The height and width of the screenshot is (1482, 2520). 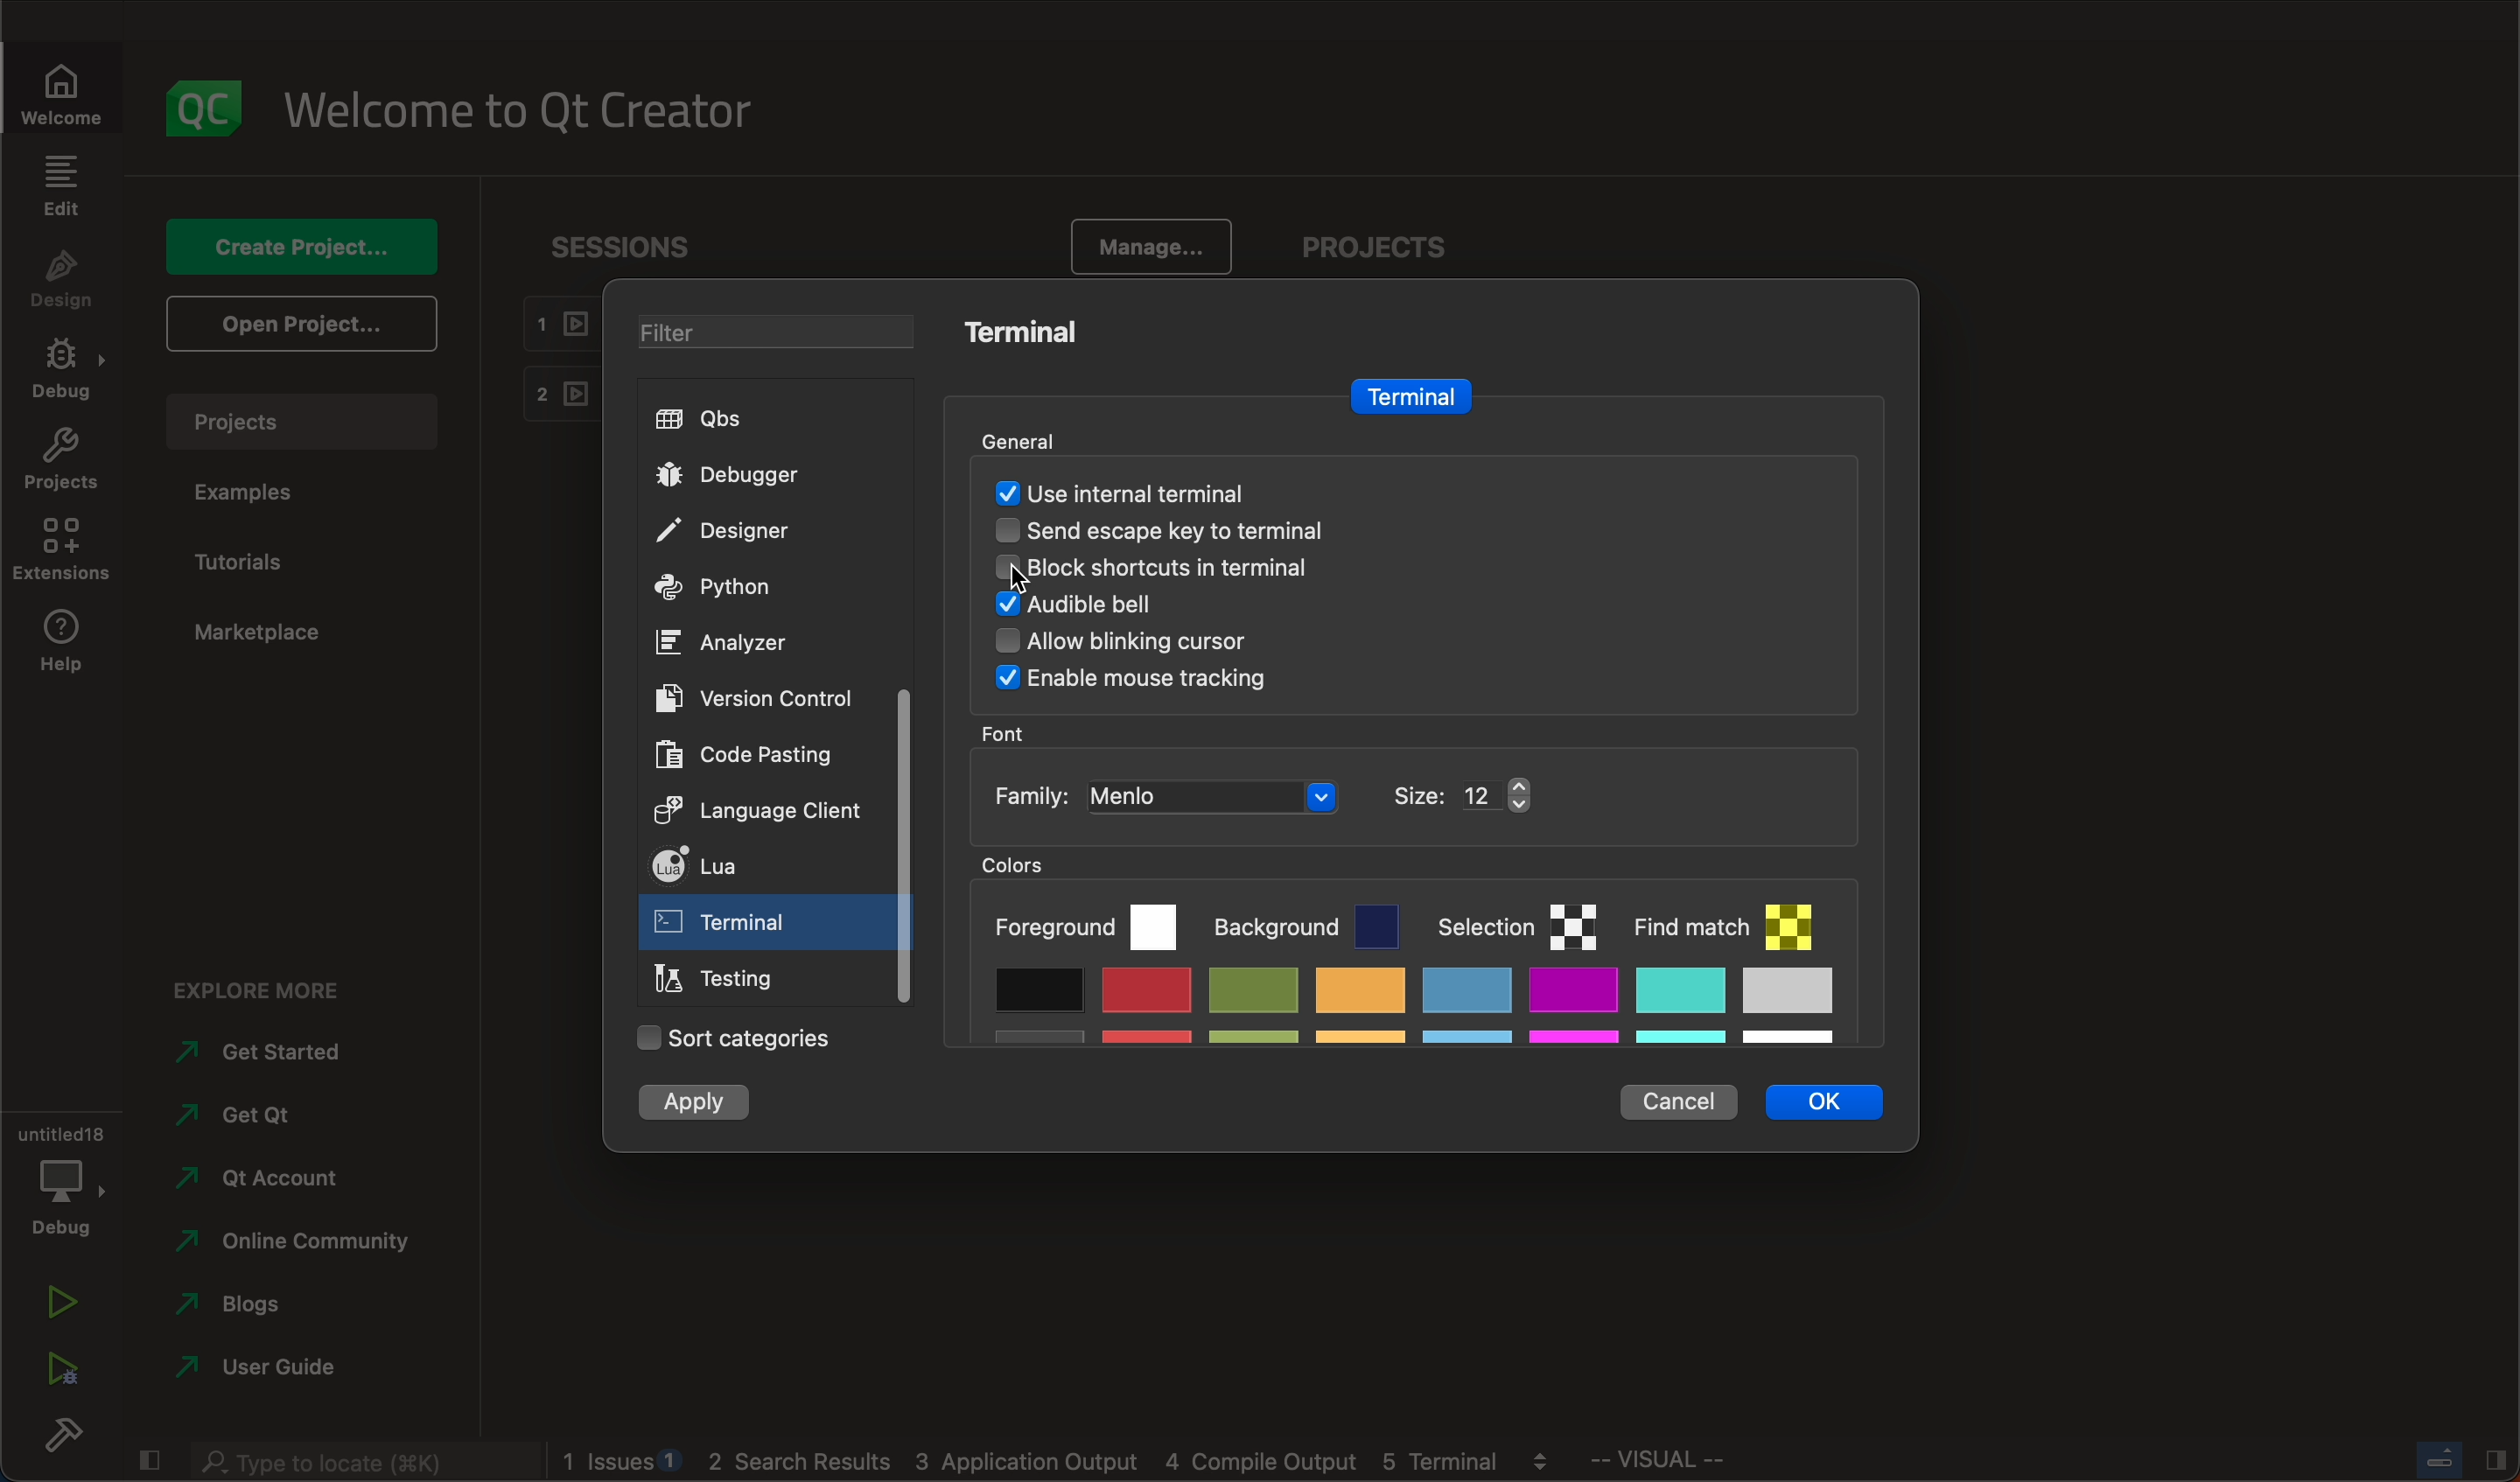 What do you see at coordinates (1817, 1101) in the screenshot?
I see `ok` at bounding box center [1817, 1101].